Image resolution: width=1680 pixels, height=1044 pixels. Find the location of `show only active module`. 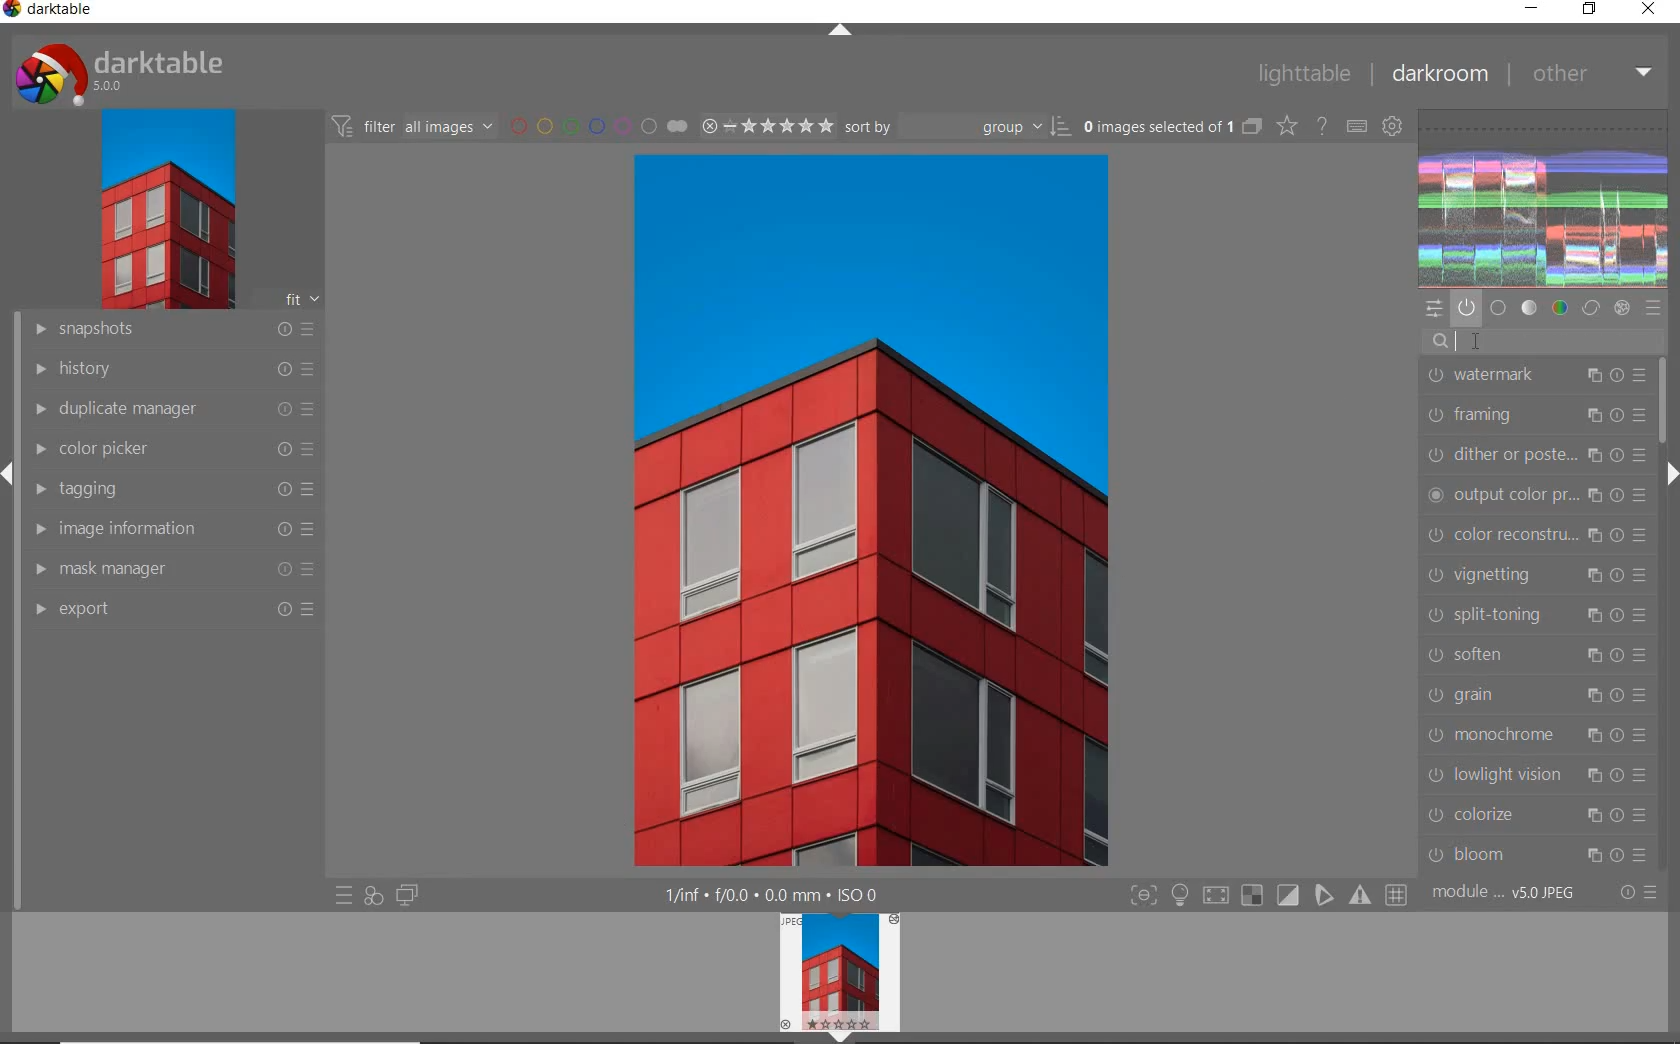

show only active module is located at coordinates (1467, 309).